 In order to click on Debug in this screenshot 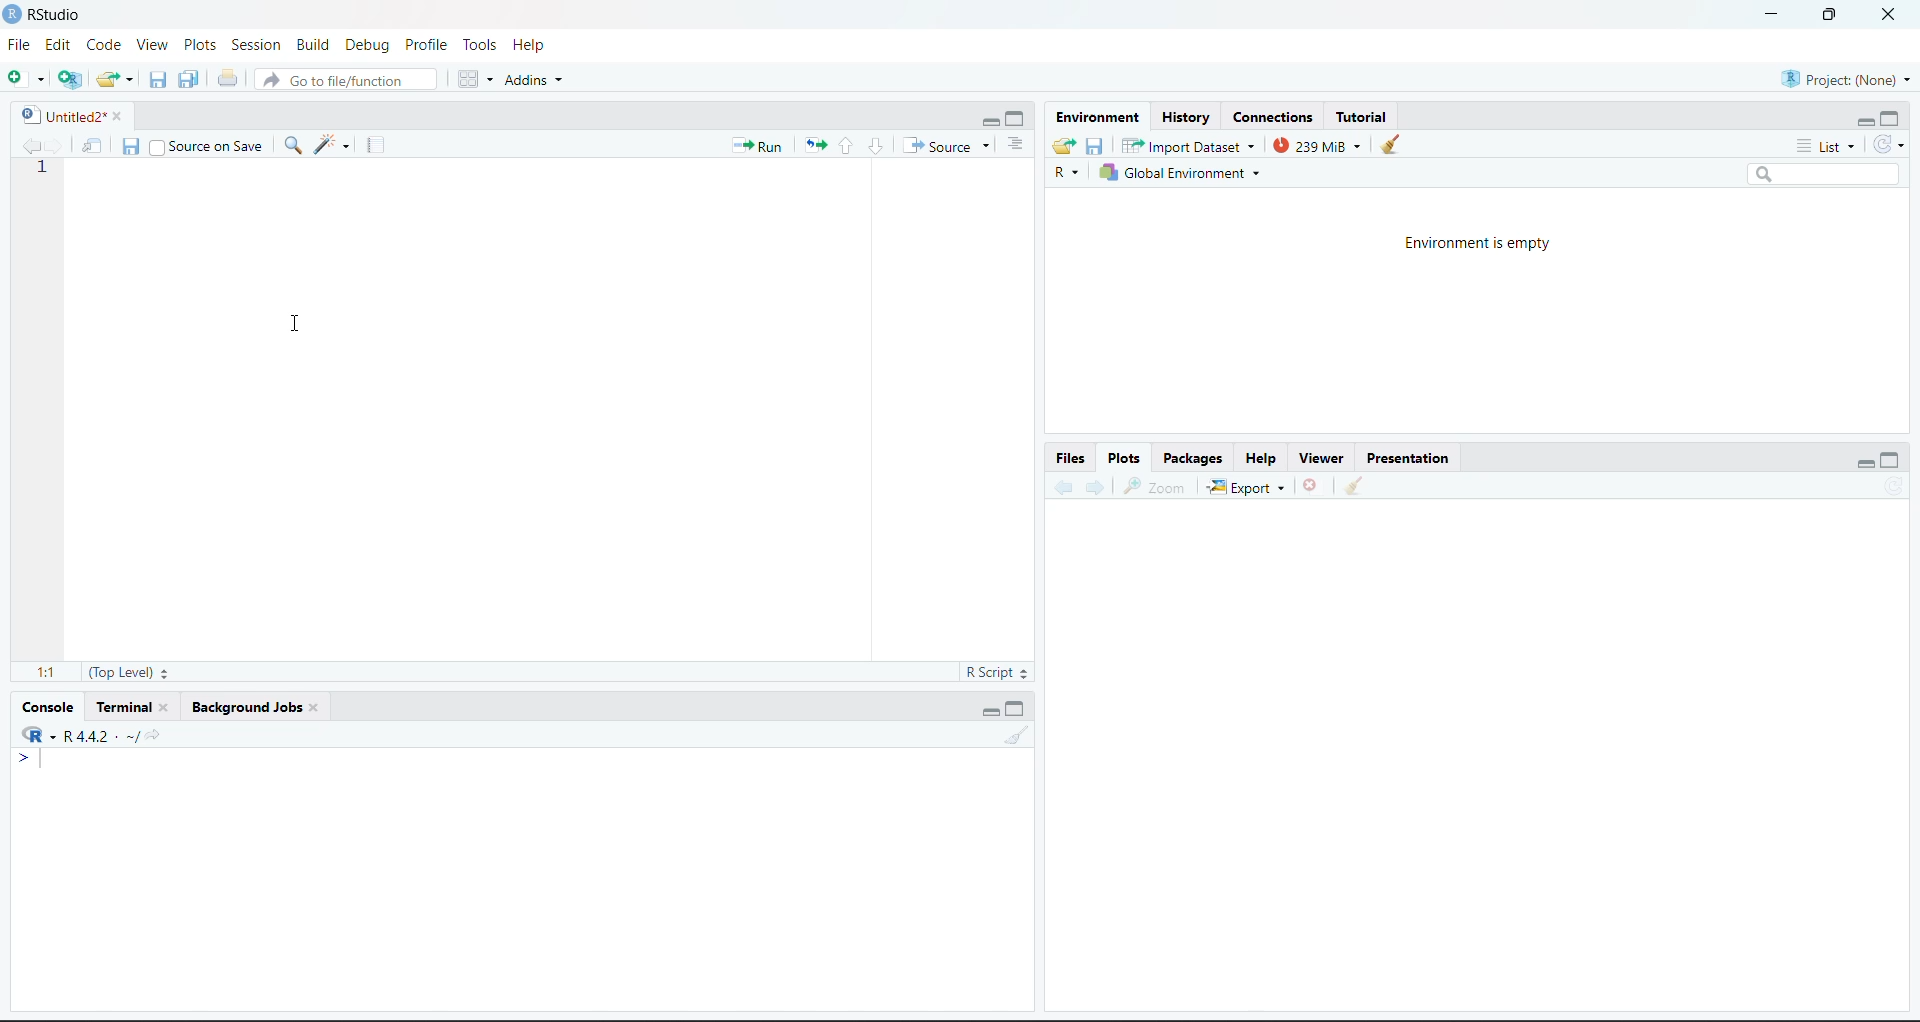, I will do `click(369, 44)`.